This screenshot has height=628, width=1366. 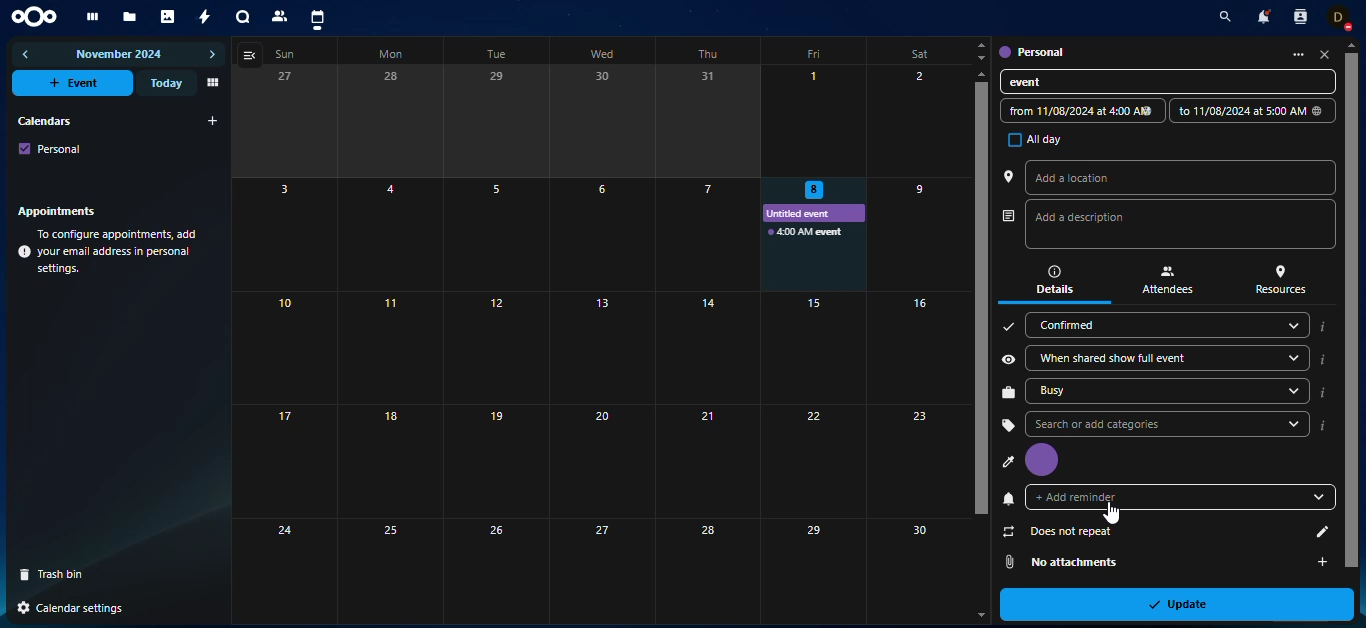 What do you see at coordinates (387, 348) in the screenshot?
I see `11` at bounding box center [387, 348].